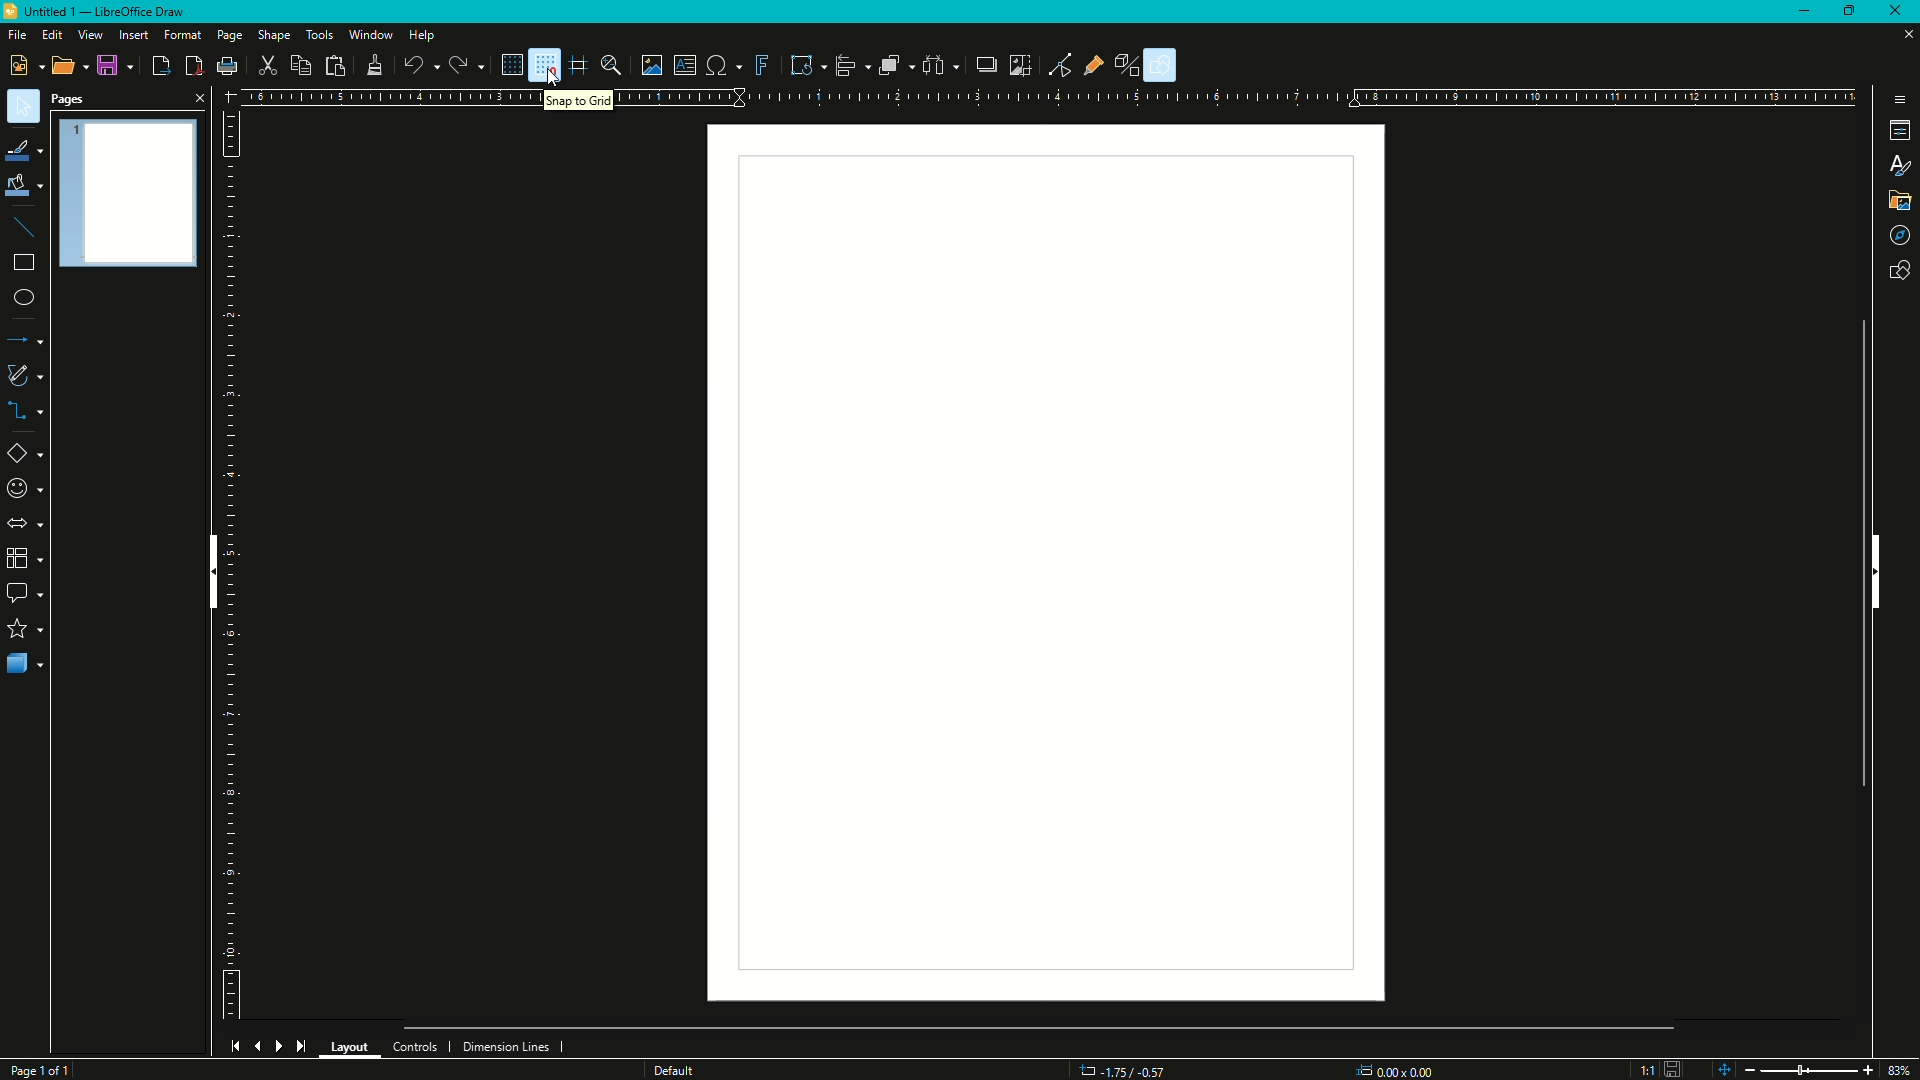 The width and height of the screenshot is (1920, 1080). I want to click on Zoom controls, so click(1717, 1067).